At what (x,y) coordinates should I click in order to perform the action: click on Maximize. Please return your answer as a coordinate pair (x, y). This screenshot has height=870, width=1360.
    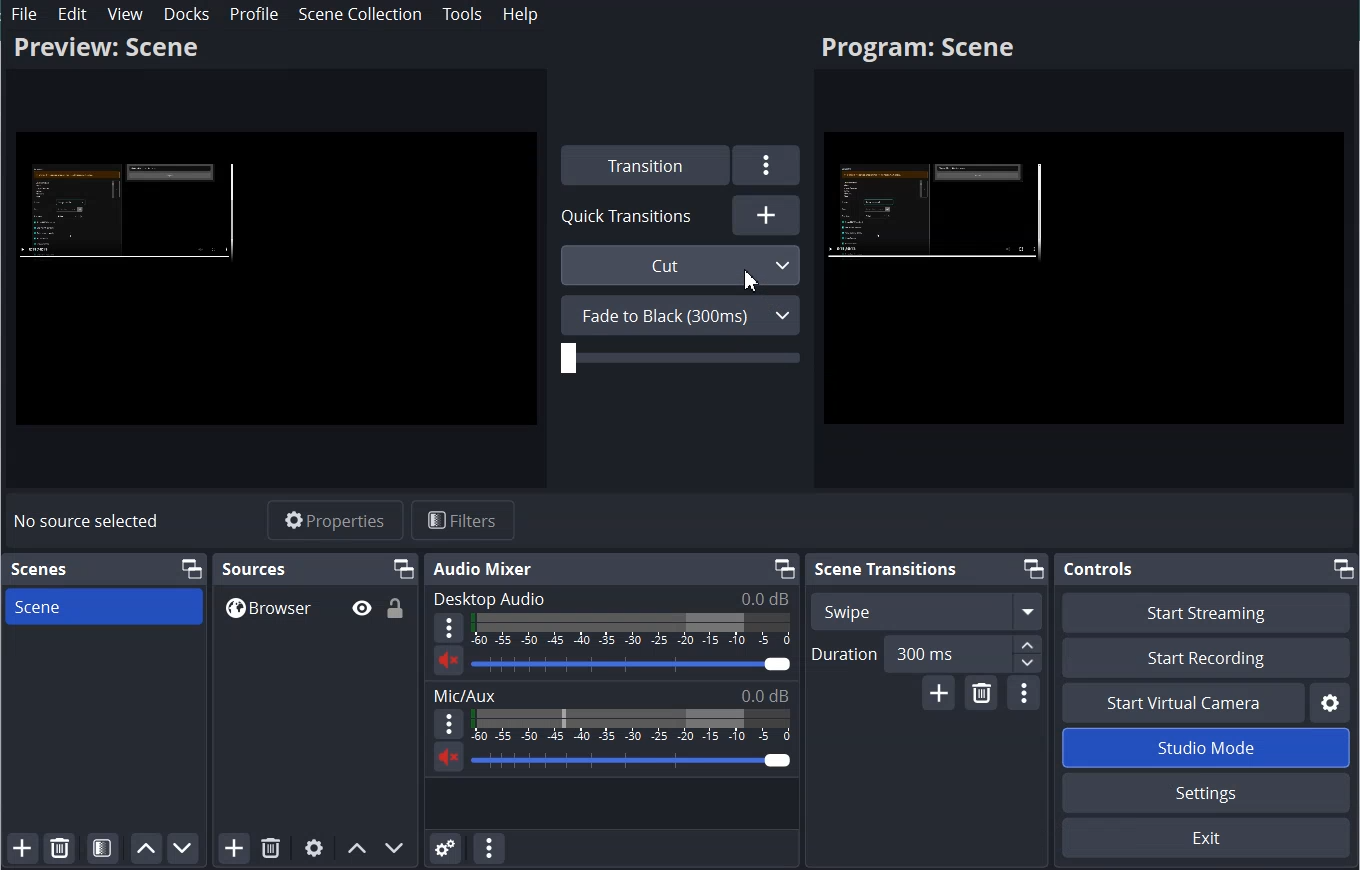
    Looking at the image, I should click on (1344, 568).